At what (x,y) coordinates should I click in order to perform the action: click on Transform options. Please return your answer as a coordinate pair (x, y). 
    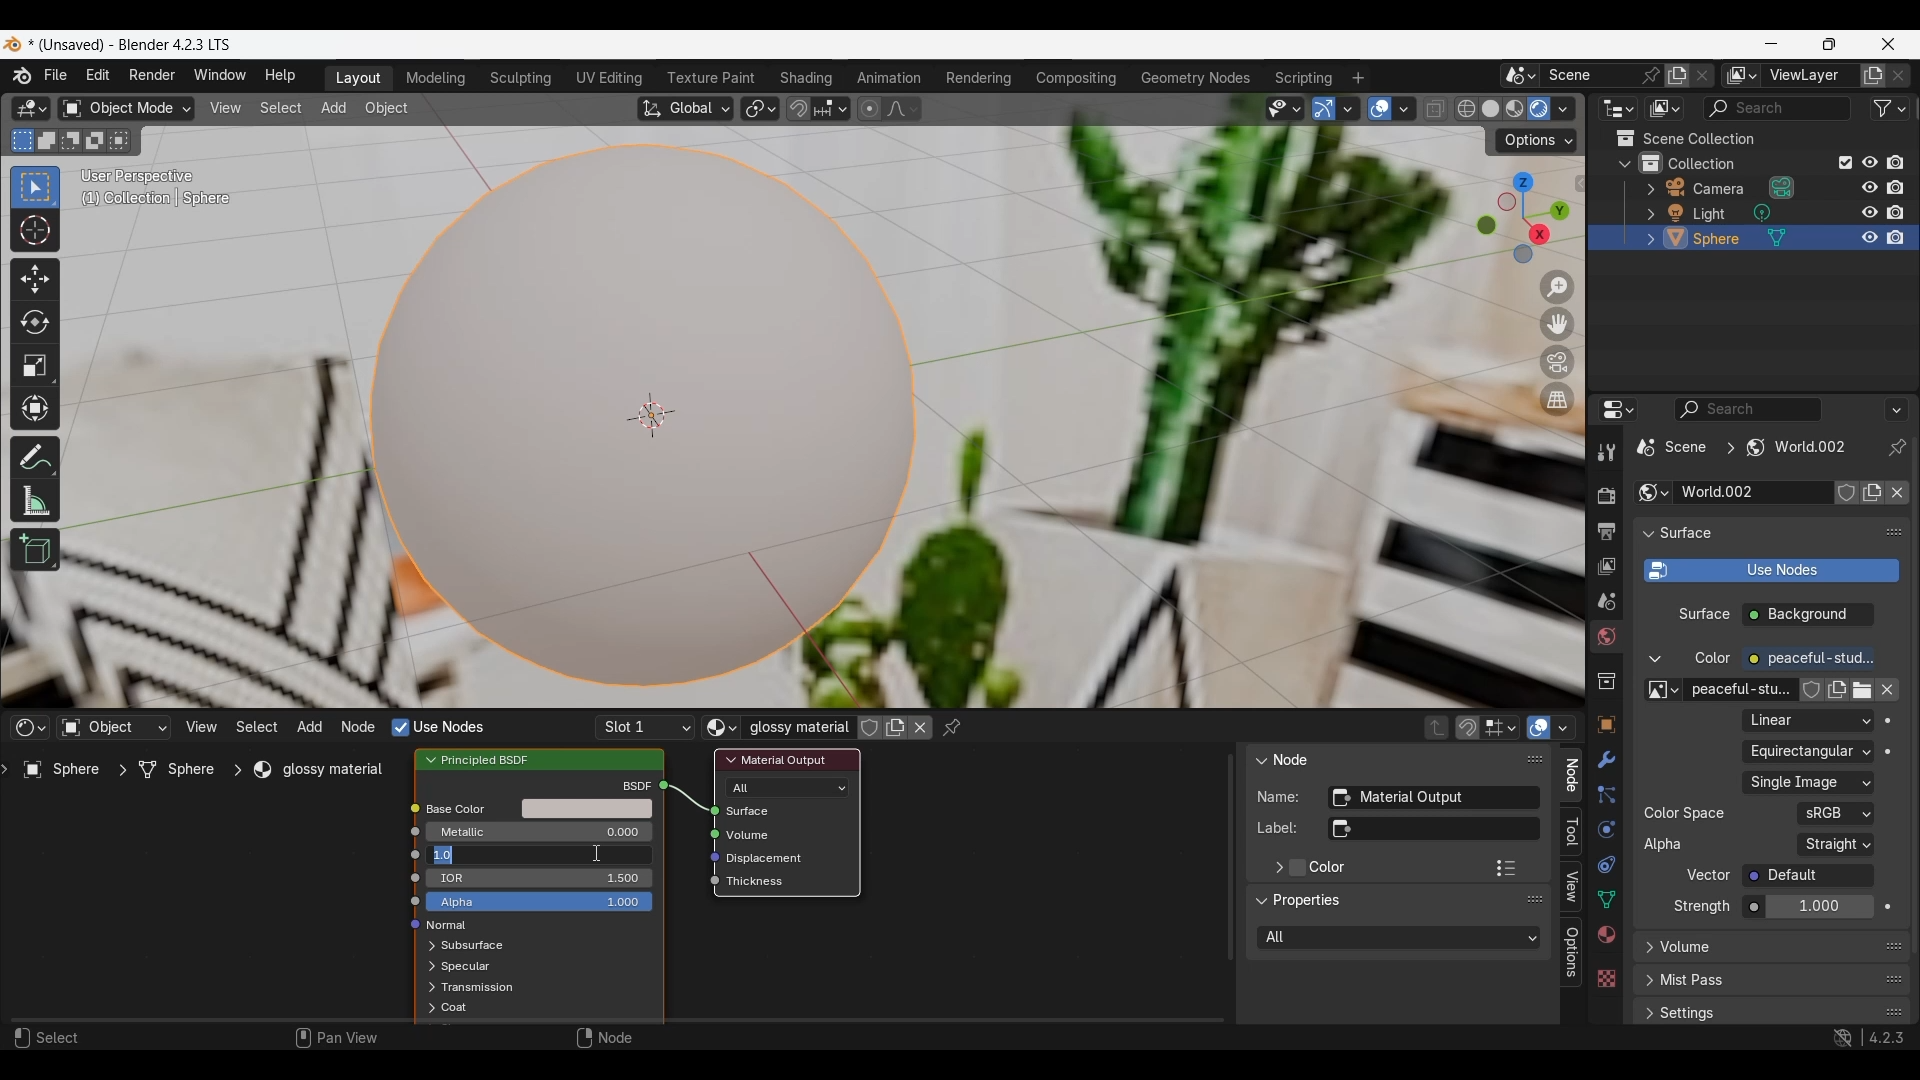
    Looking at the image, I should click on (1536, 141).